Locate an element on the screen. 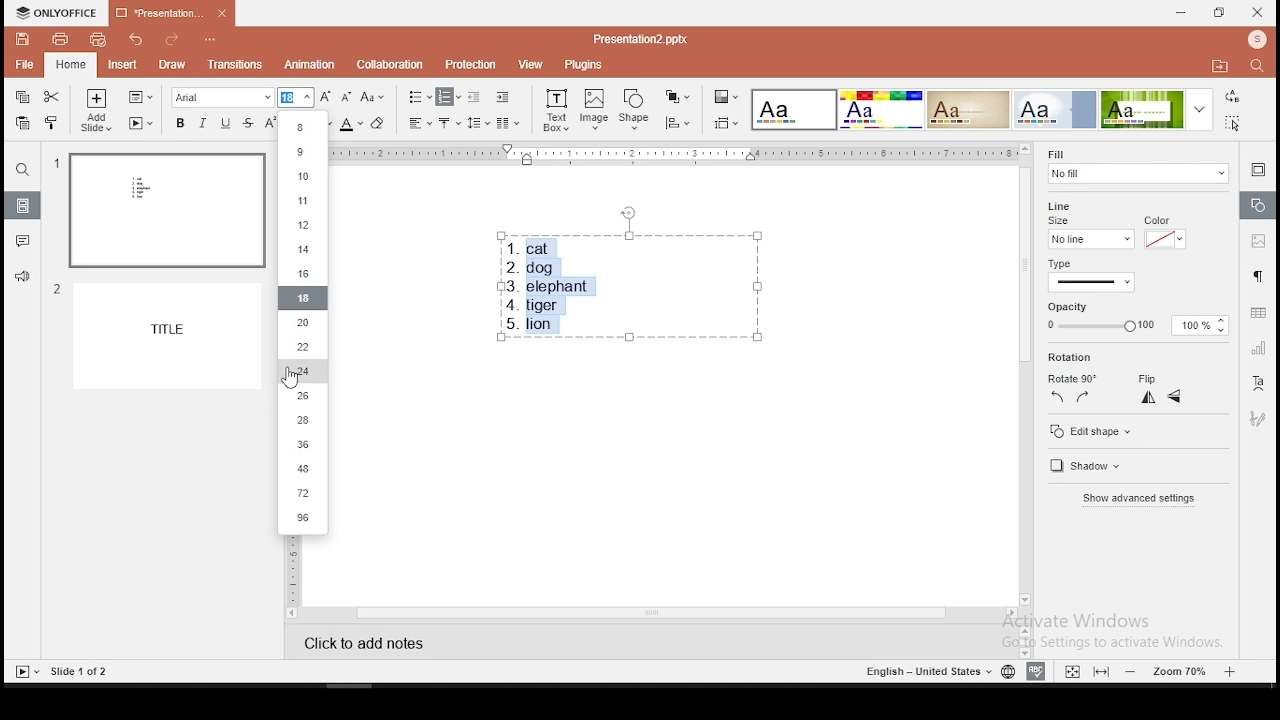 The height and width of the screenshot is (720, 1280). opacity is located at coordinates (1137, 318).